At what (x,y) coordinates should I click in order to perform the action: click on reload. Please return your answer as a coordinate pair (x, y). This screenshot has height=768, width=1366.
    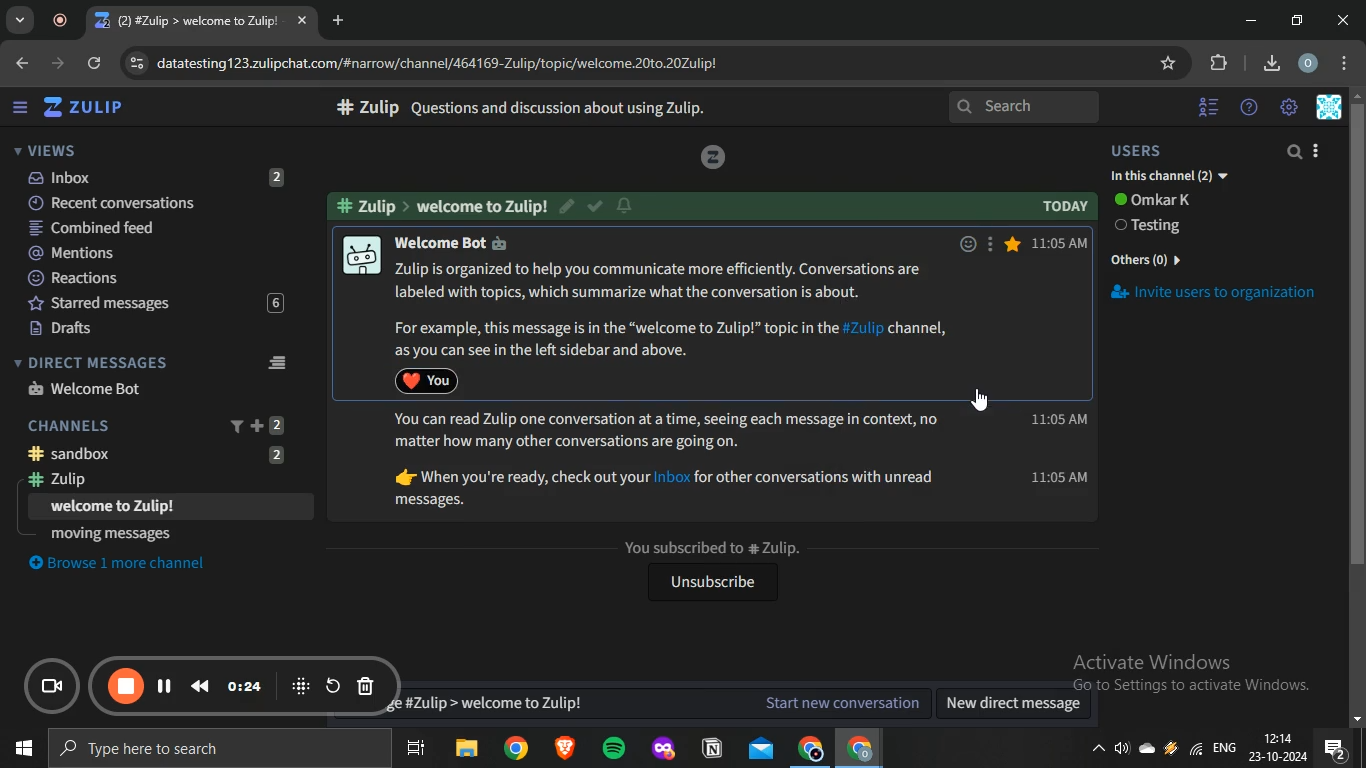
    Looking at the image, I should click on (333, 685).